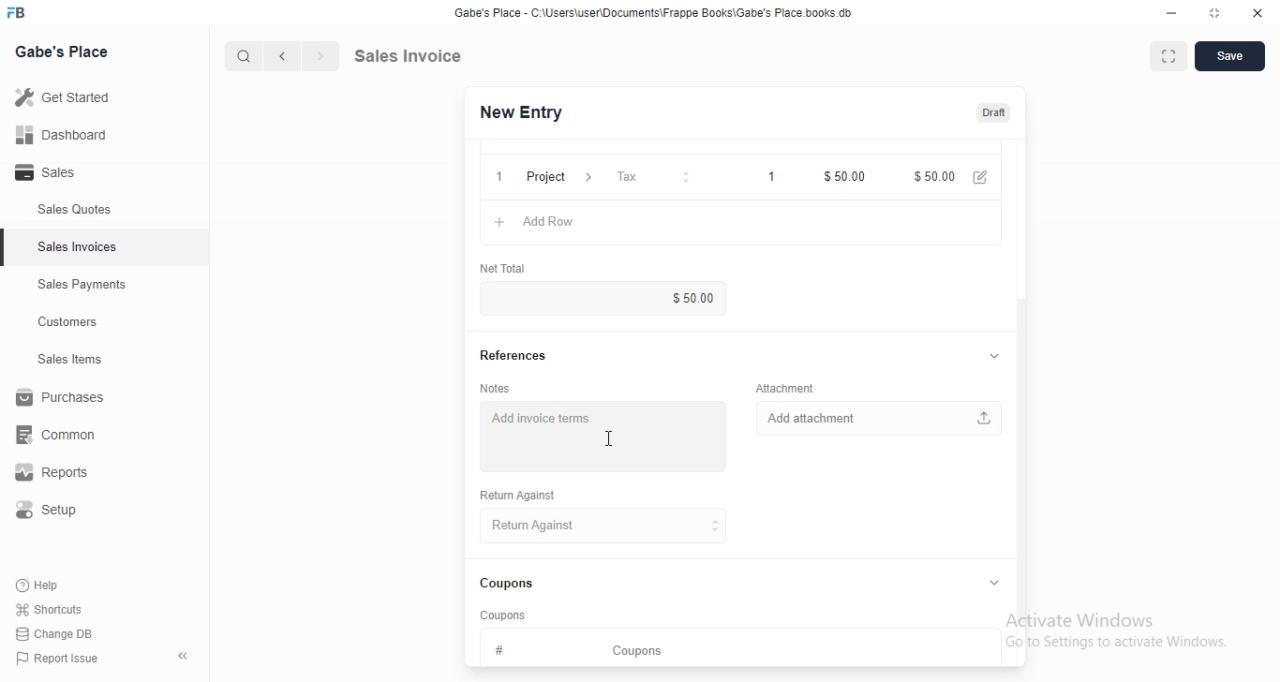  I want to click on 50, so click(839, 175).